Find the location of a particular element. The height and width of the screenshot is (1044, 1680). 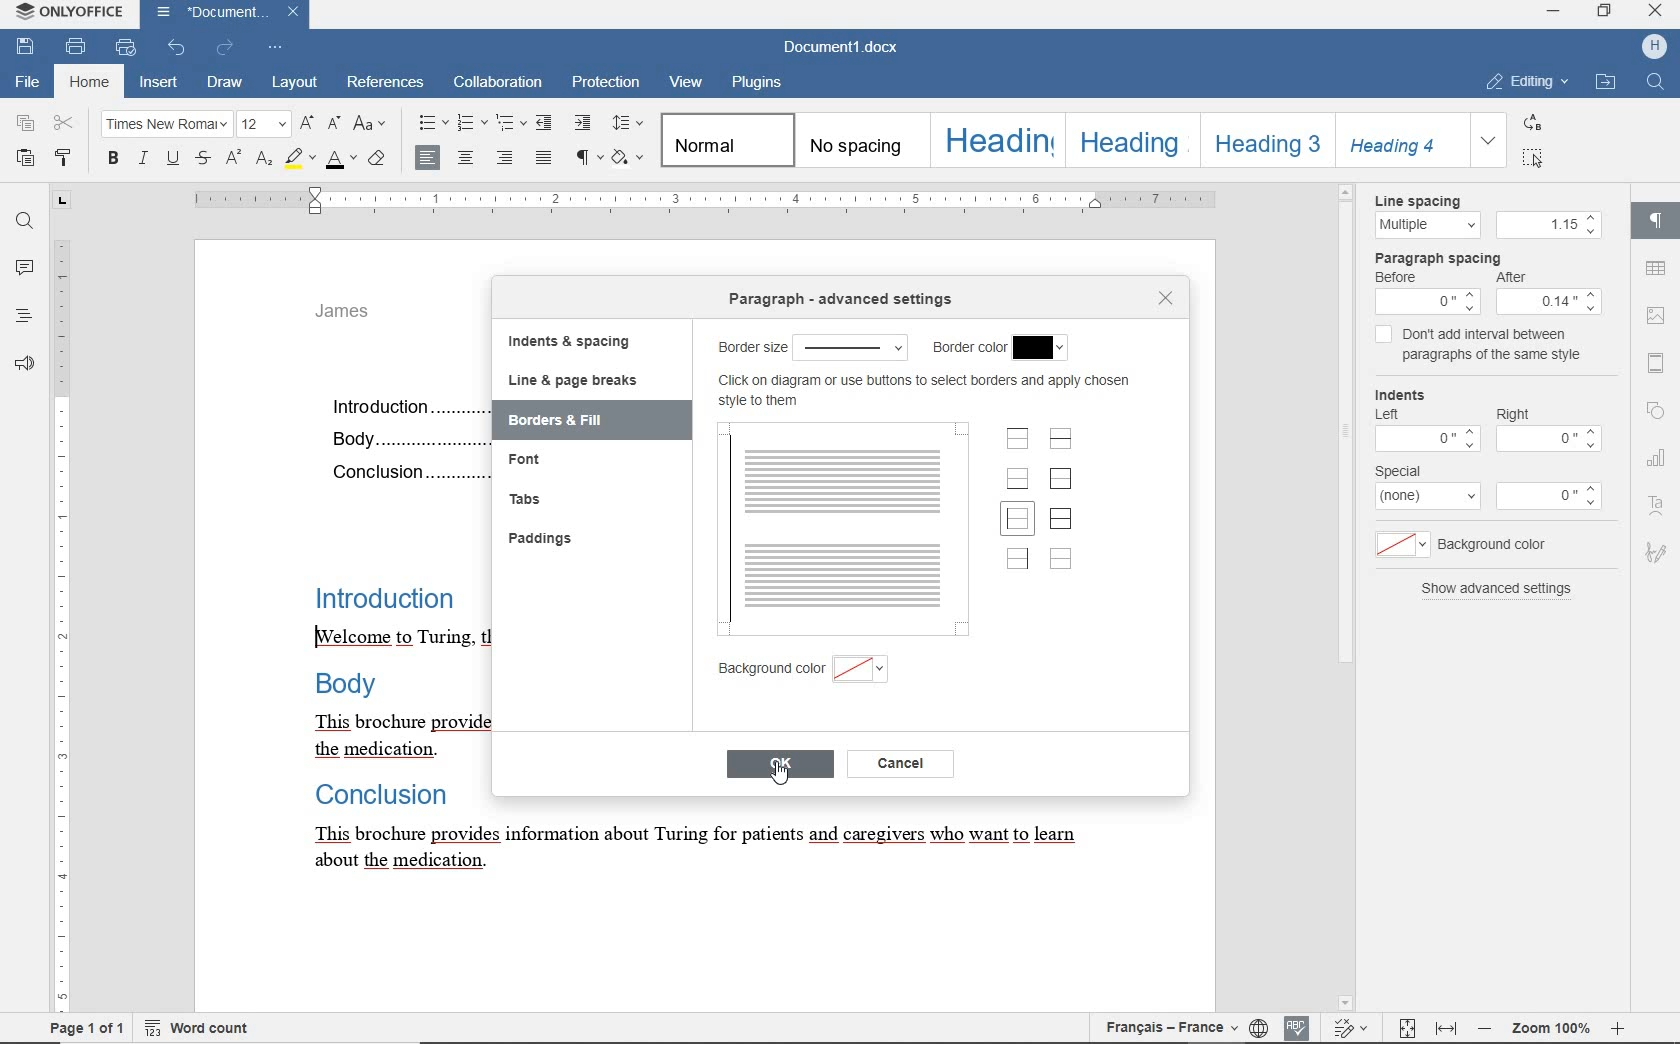

right is located at coordinates (1515, 412).